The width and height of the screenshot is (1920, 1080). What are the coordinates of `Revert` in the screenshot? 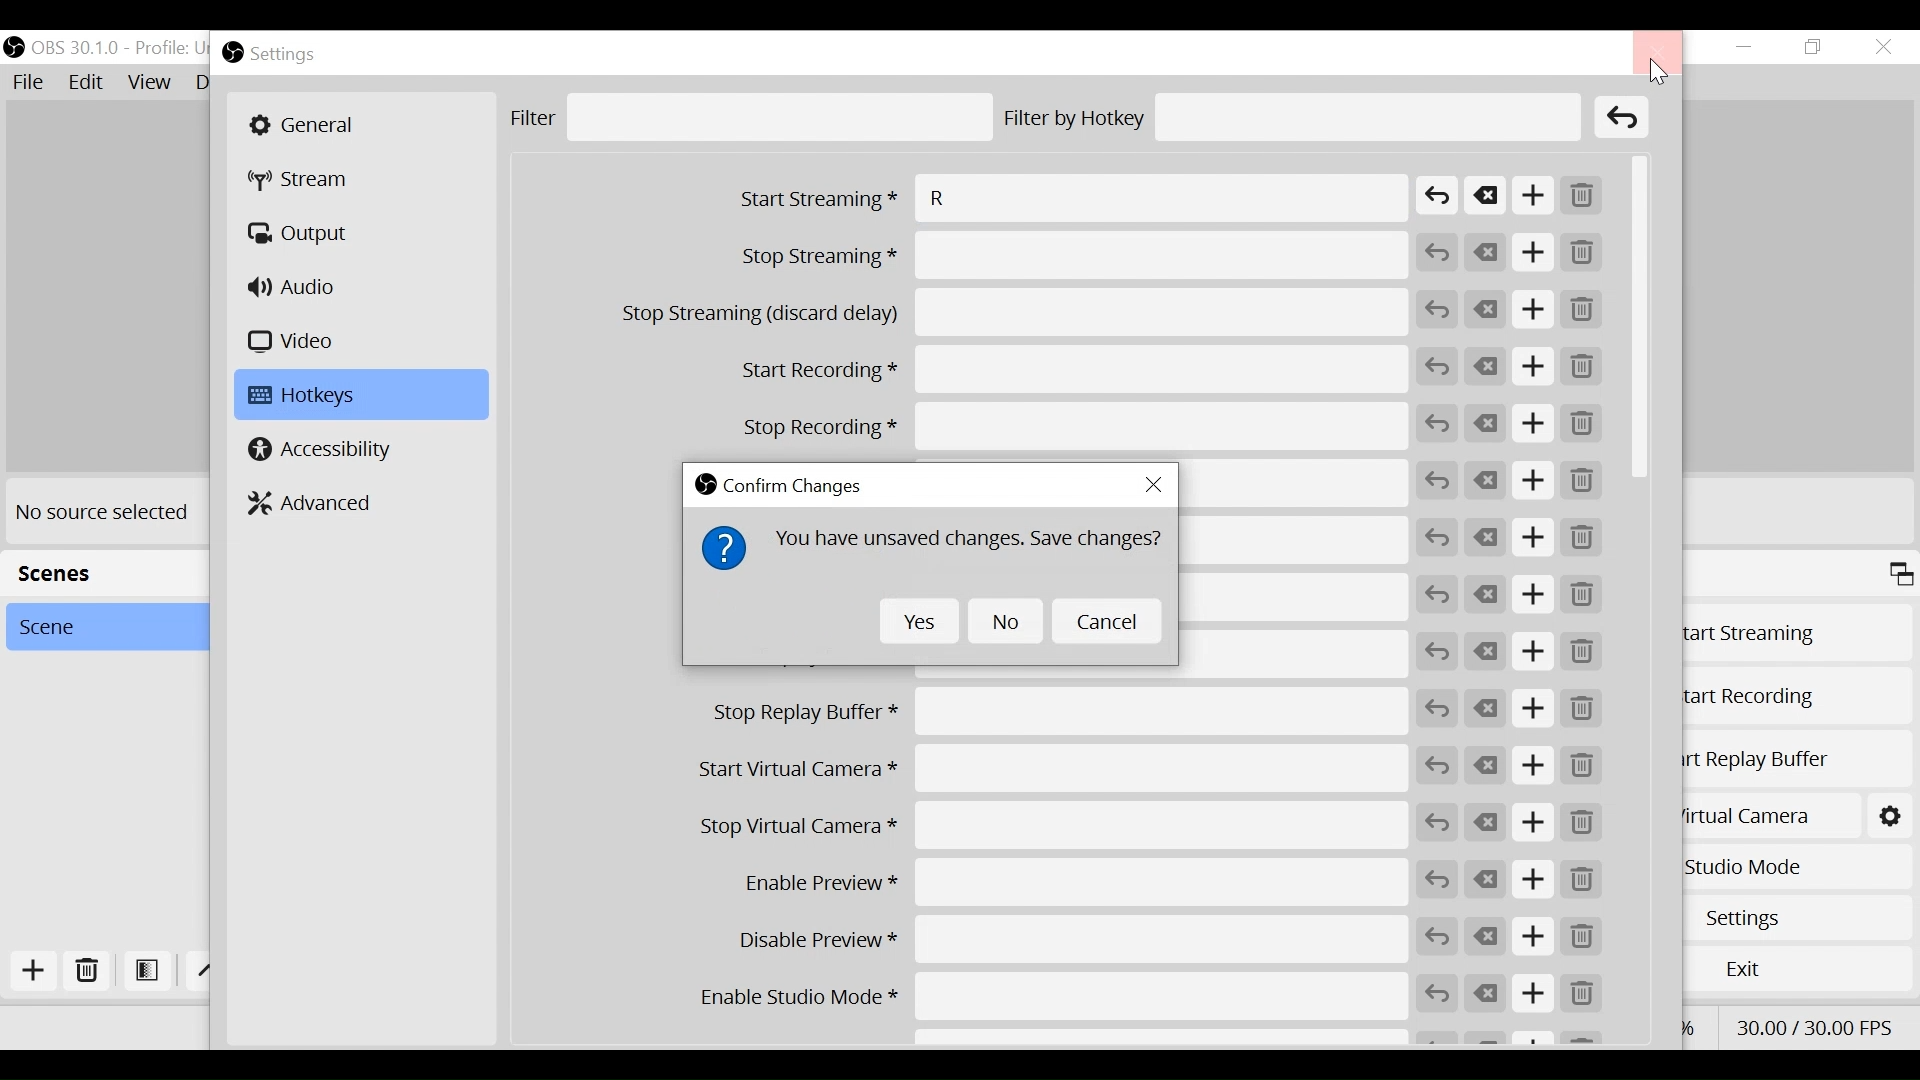 It's located at (1436, 196).